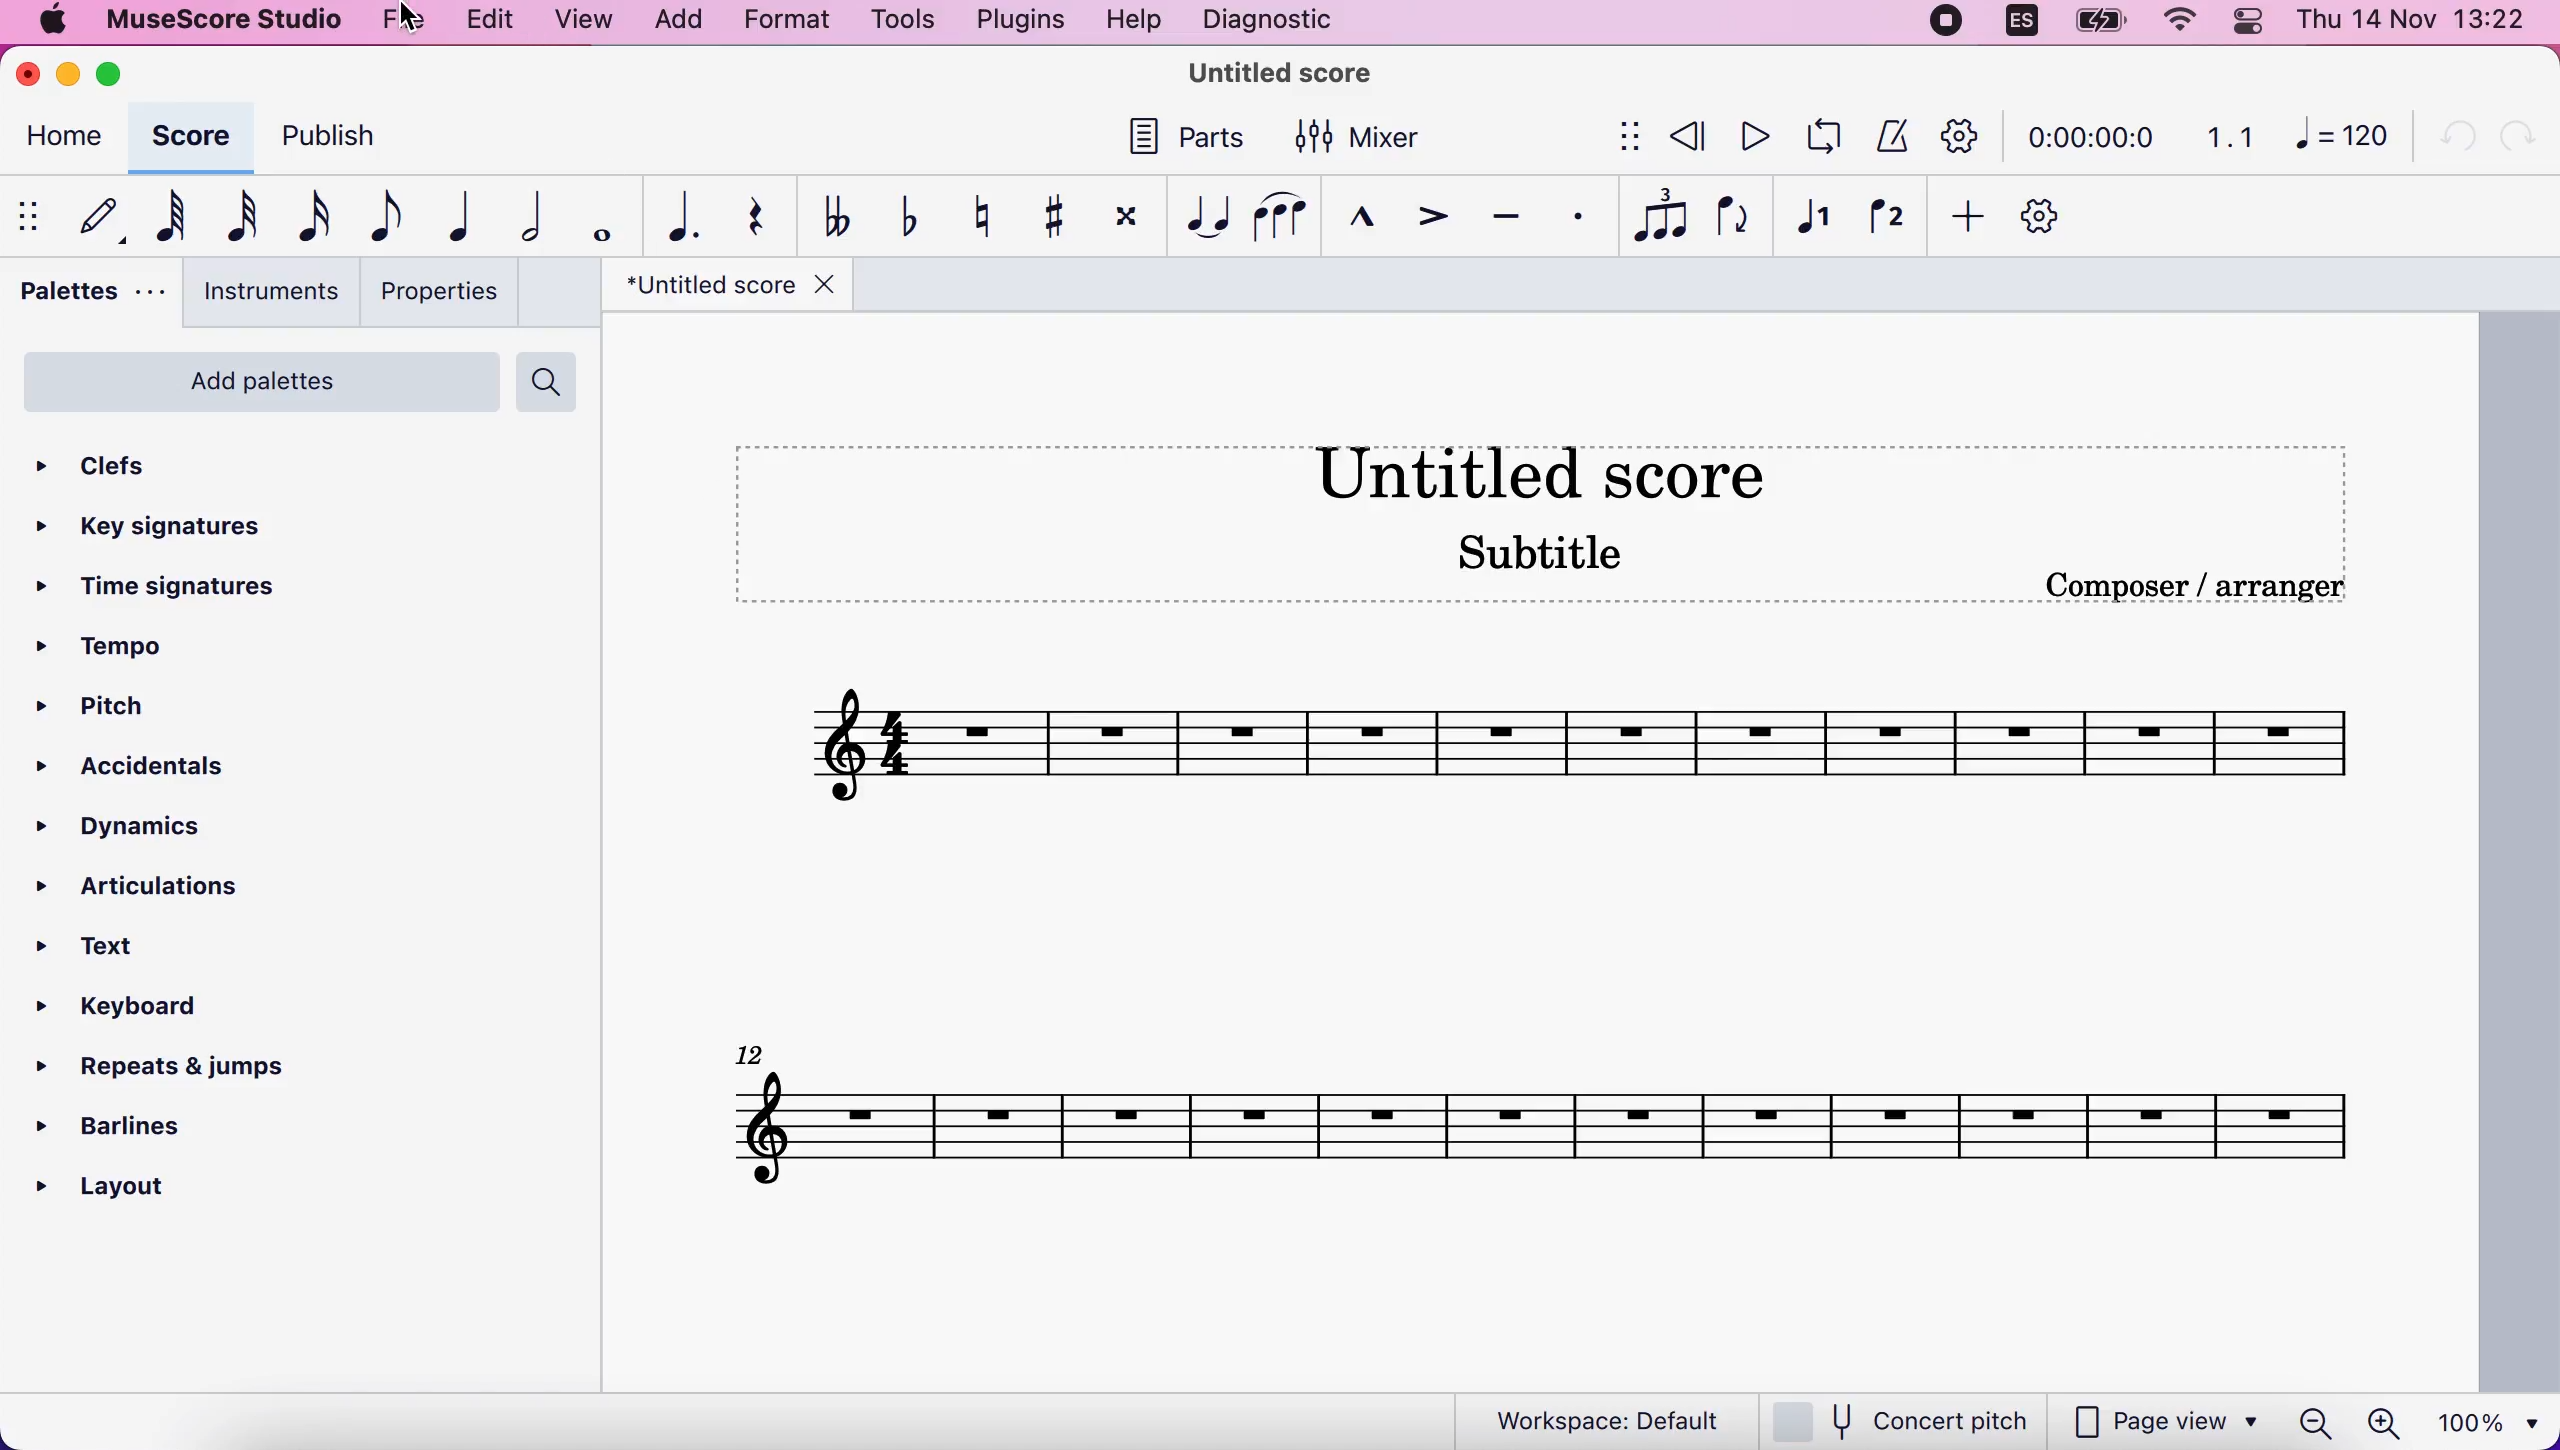 This screenshot has width=2560, height=1450. Describe the element at coordinates (437, 295) in the screenshot. I see `properties` at that location.